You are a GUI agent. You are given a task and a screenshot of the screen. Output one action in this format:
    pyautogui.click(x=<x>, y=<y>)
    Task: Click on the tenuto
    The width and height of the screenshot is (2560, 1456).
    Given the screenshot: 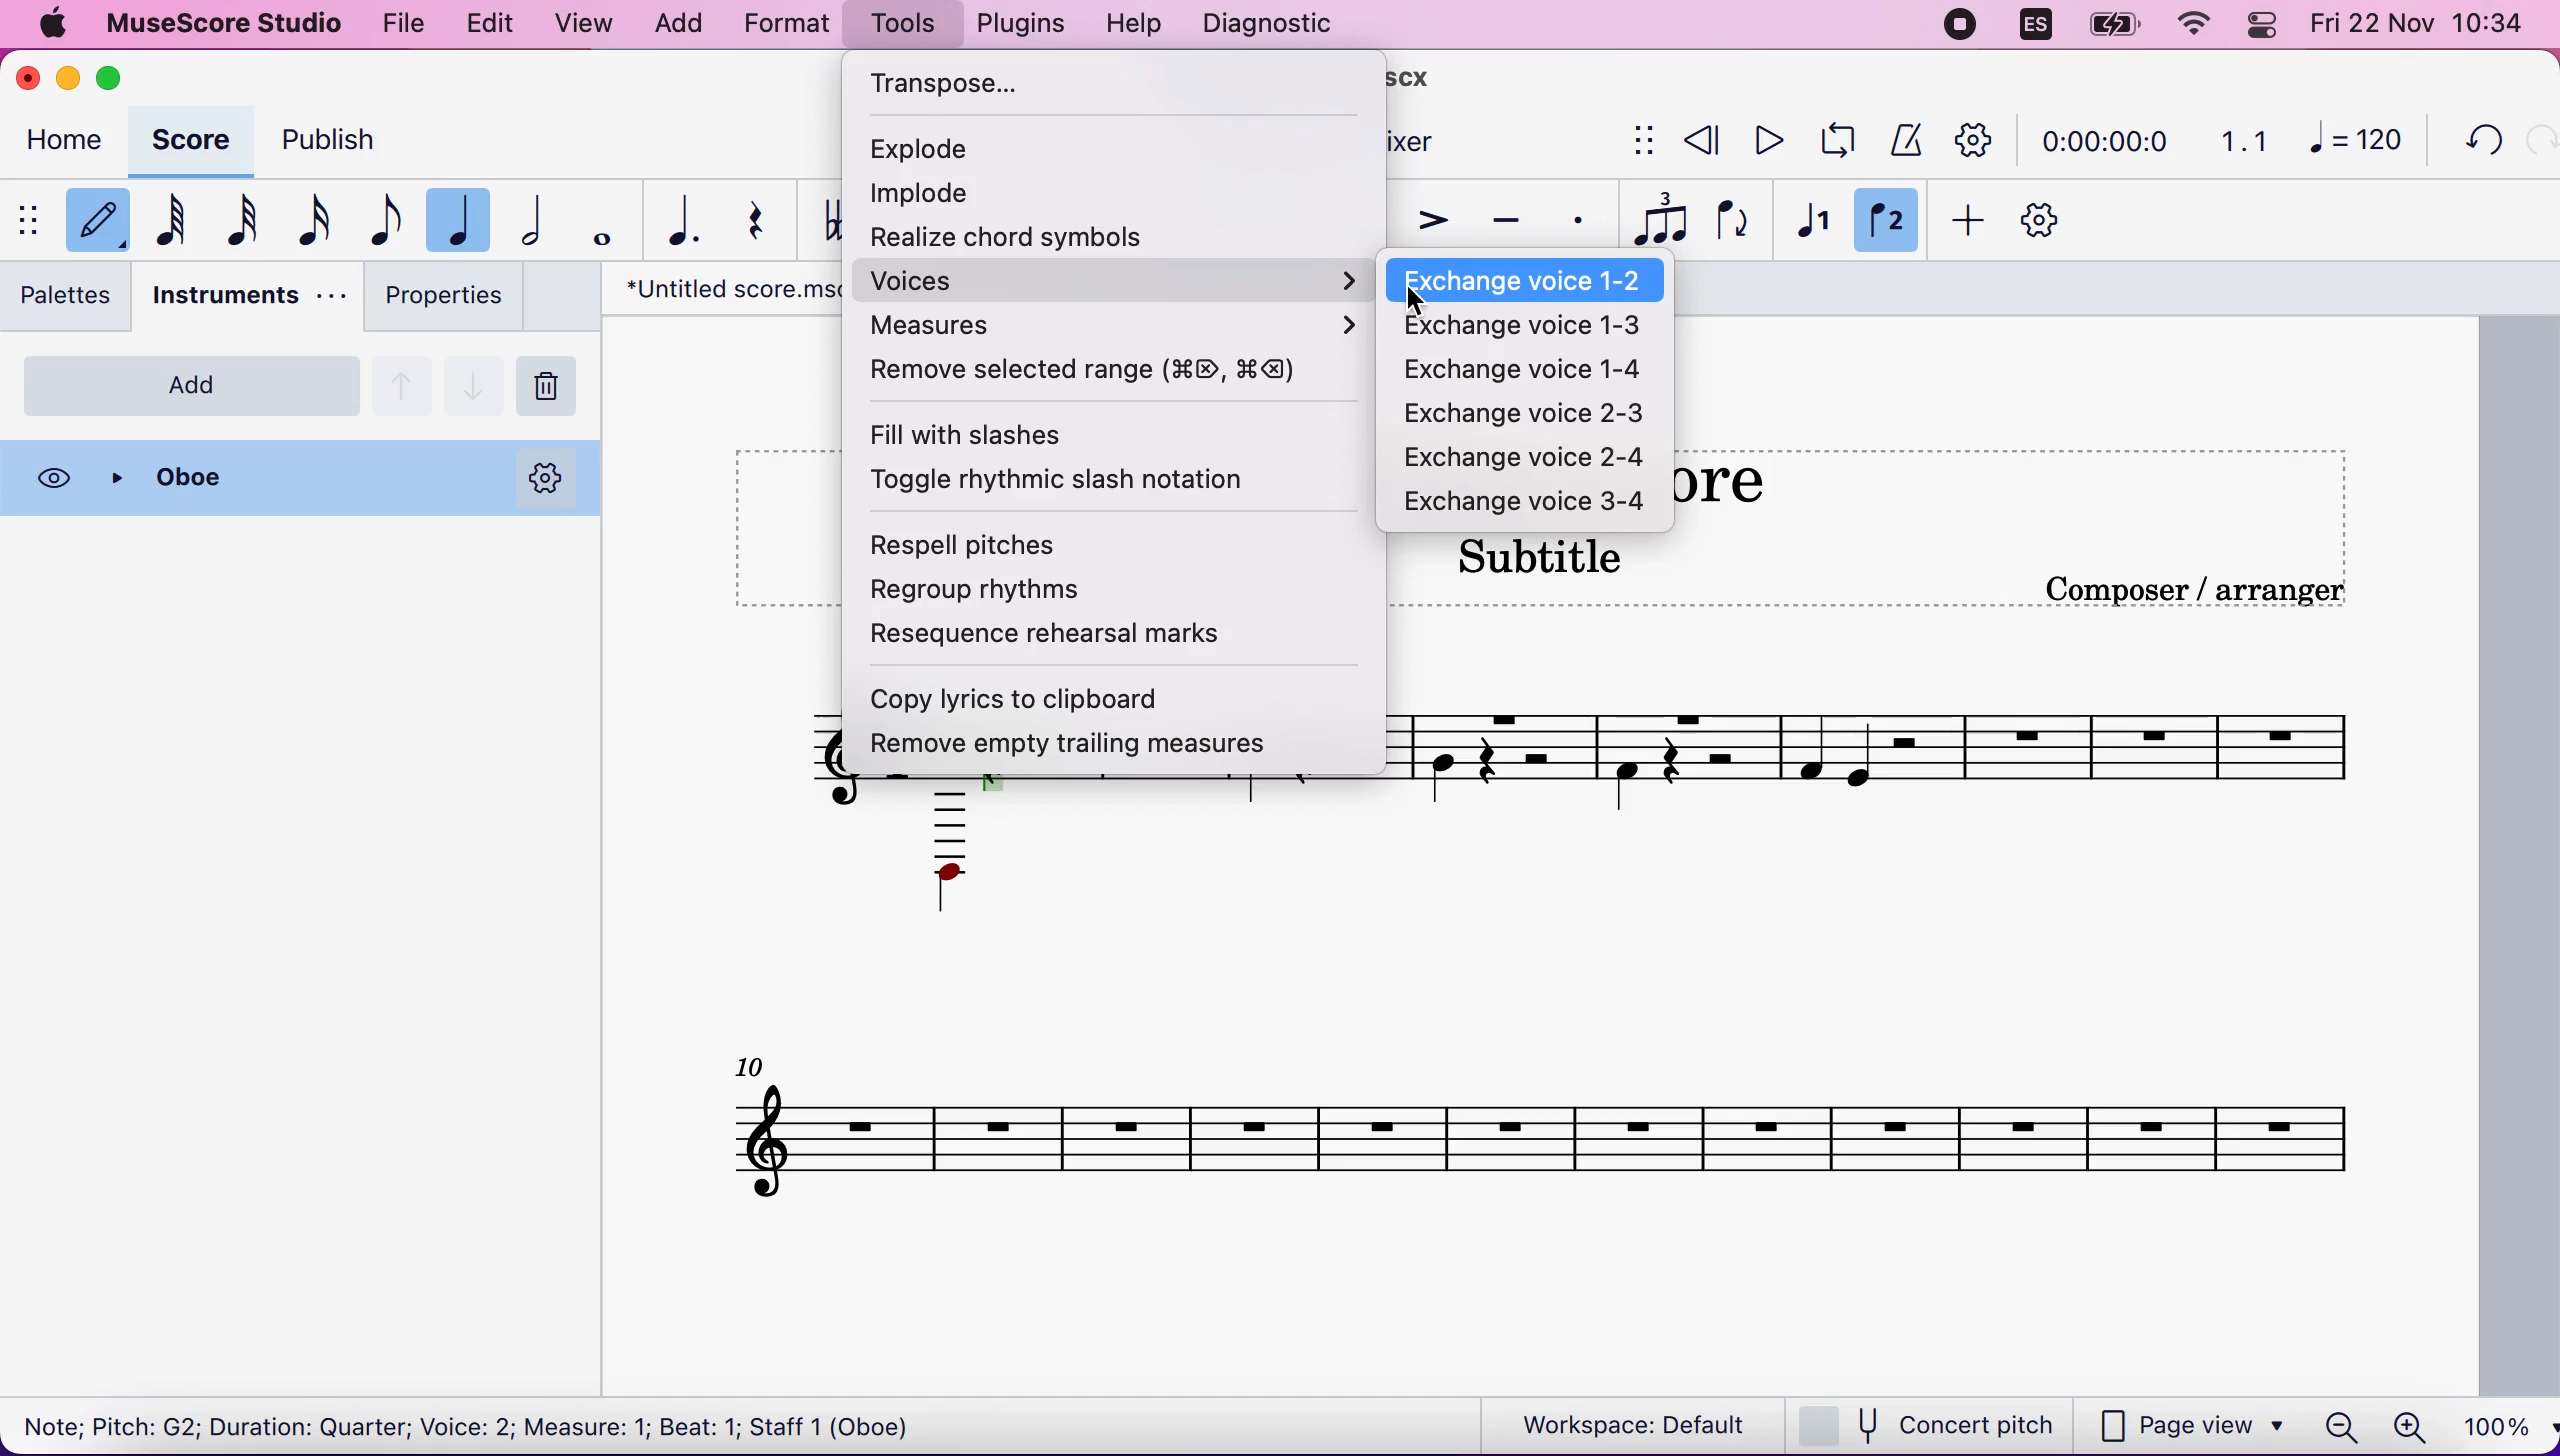 What is the action you would take?
    pyautogui.click(x=1509, y=219)
    